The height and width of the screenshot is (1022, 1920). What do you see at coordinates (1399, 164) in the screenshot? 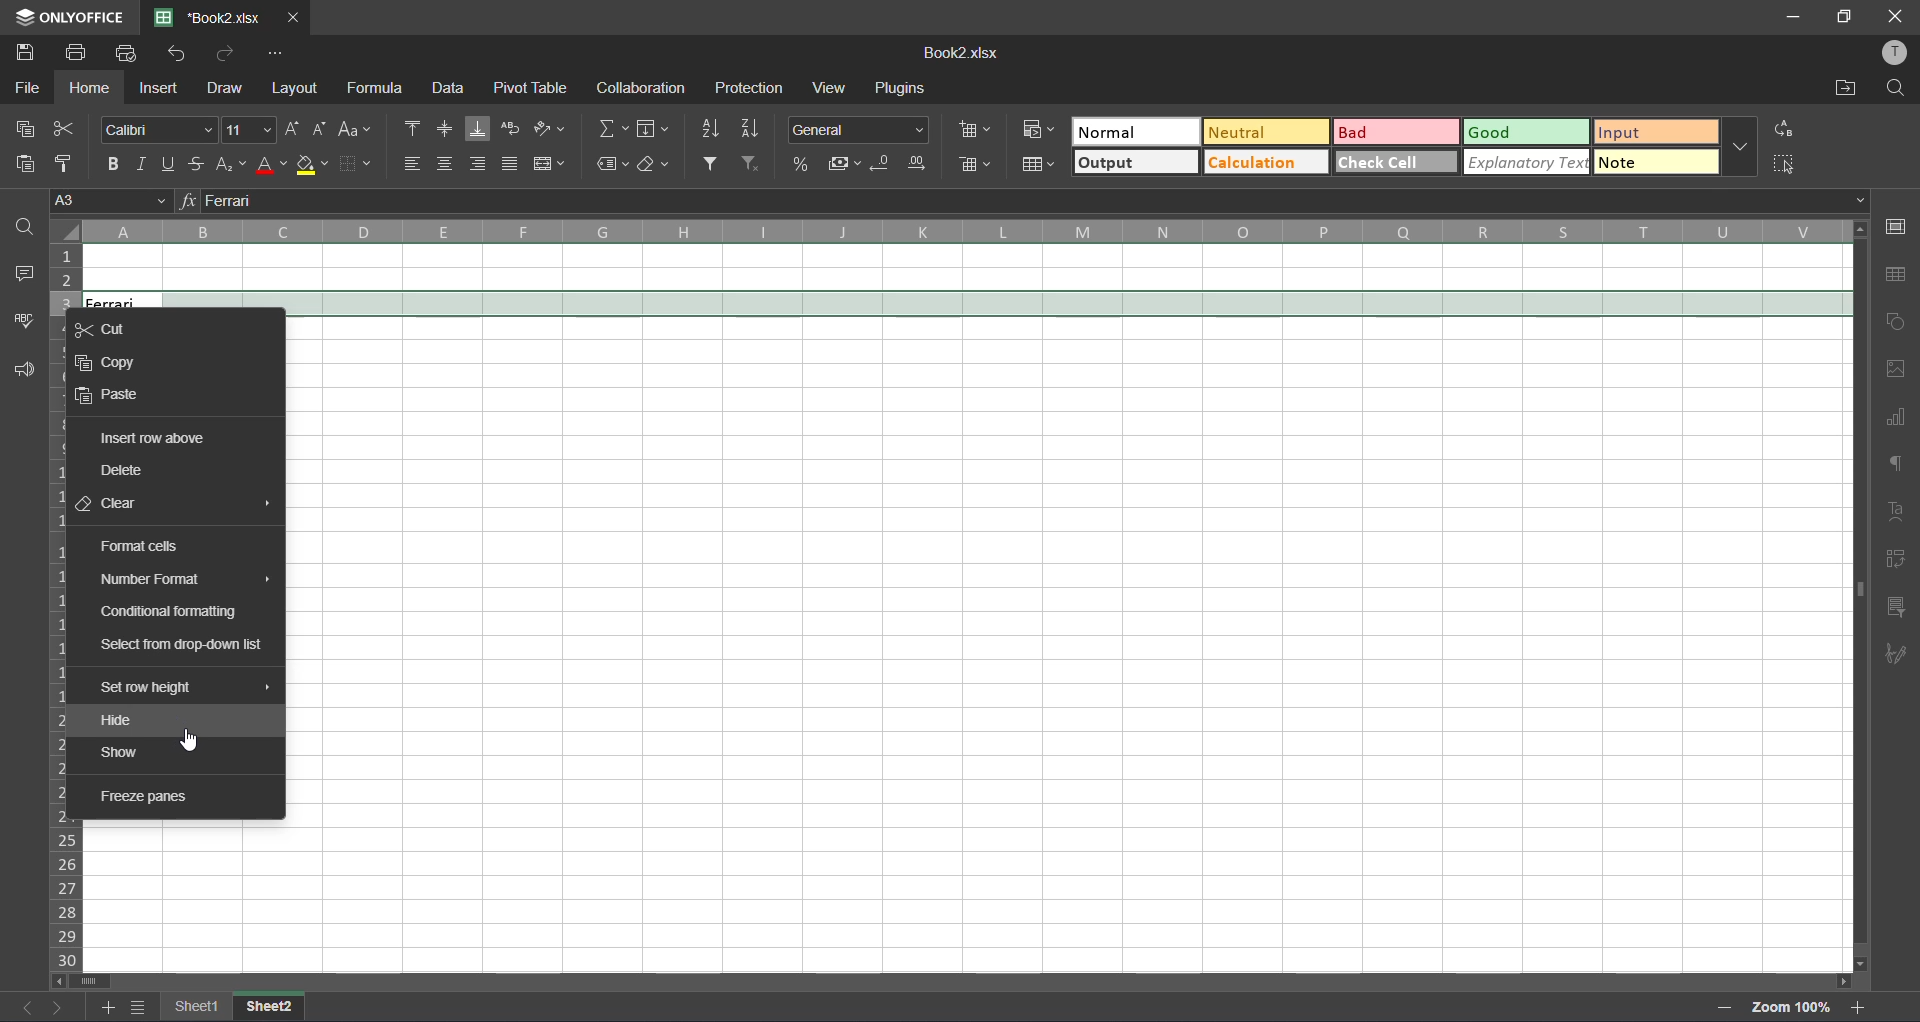
I see `check cell` at bounding box center [1399, 164].